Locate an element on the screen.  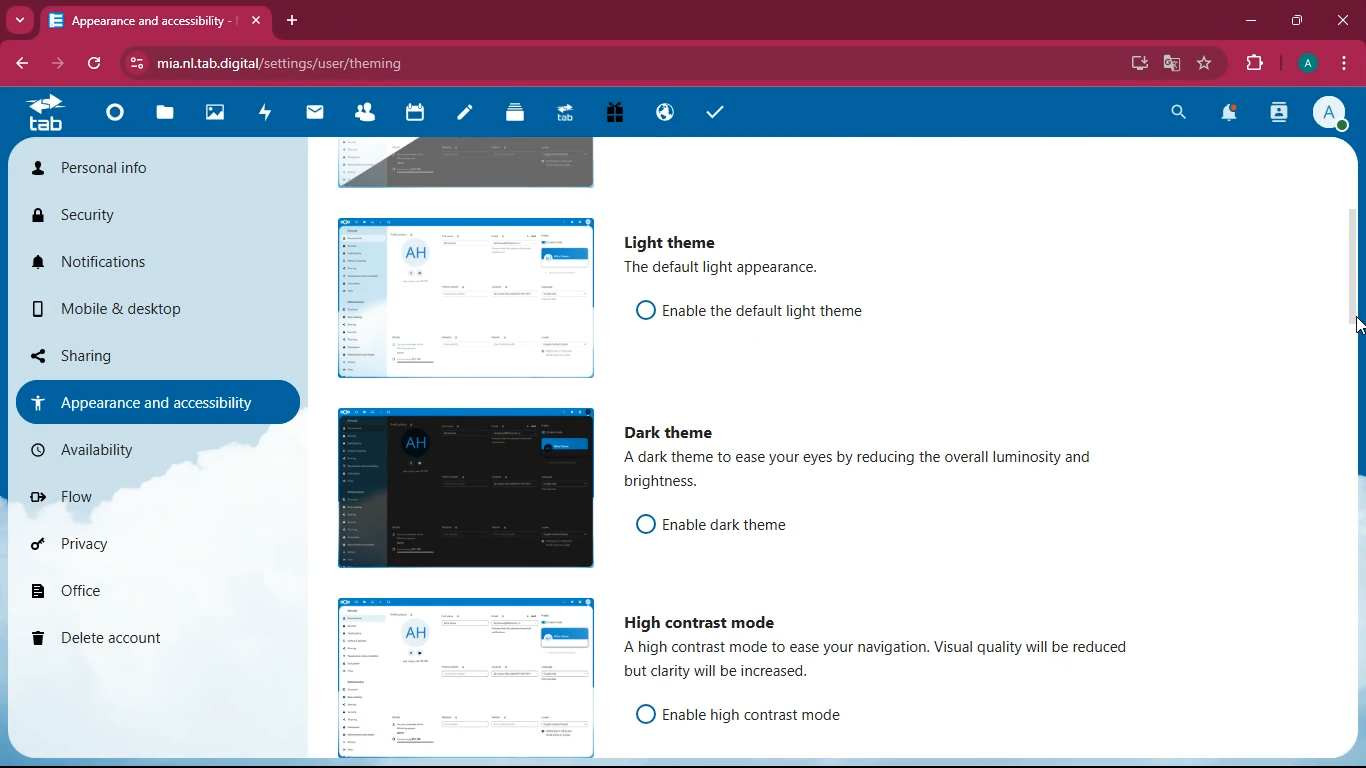
home is located at coordinates (110, 119).